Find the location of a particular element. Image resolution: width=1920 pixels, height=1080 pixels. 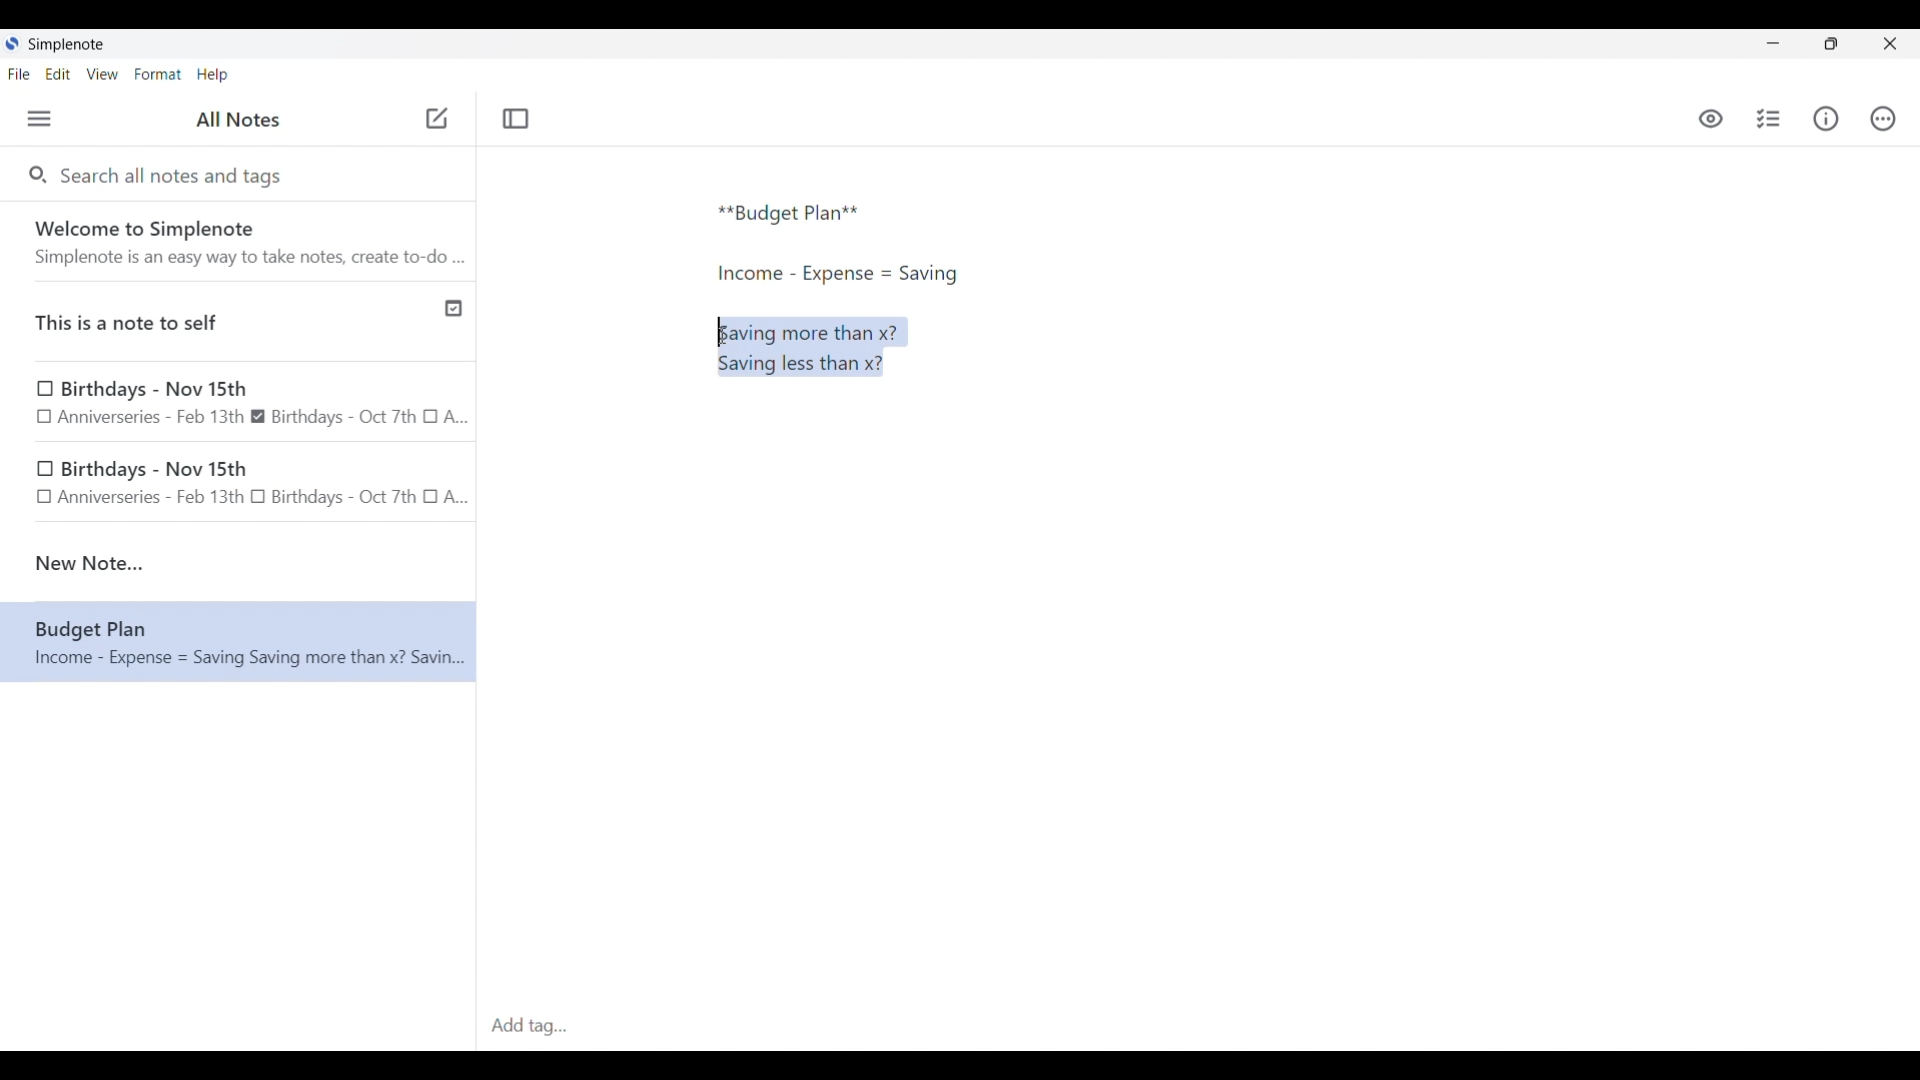

Text highlighted is located at coordinates (821, 346).